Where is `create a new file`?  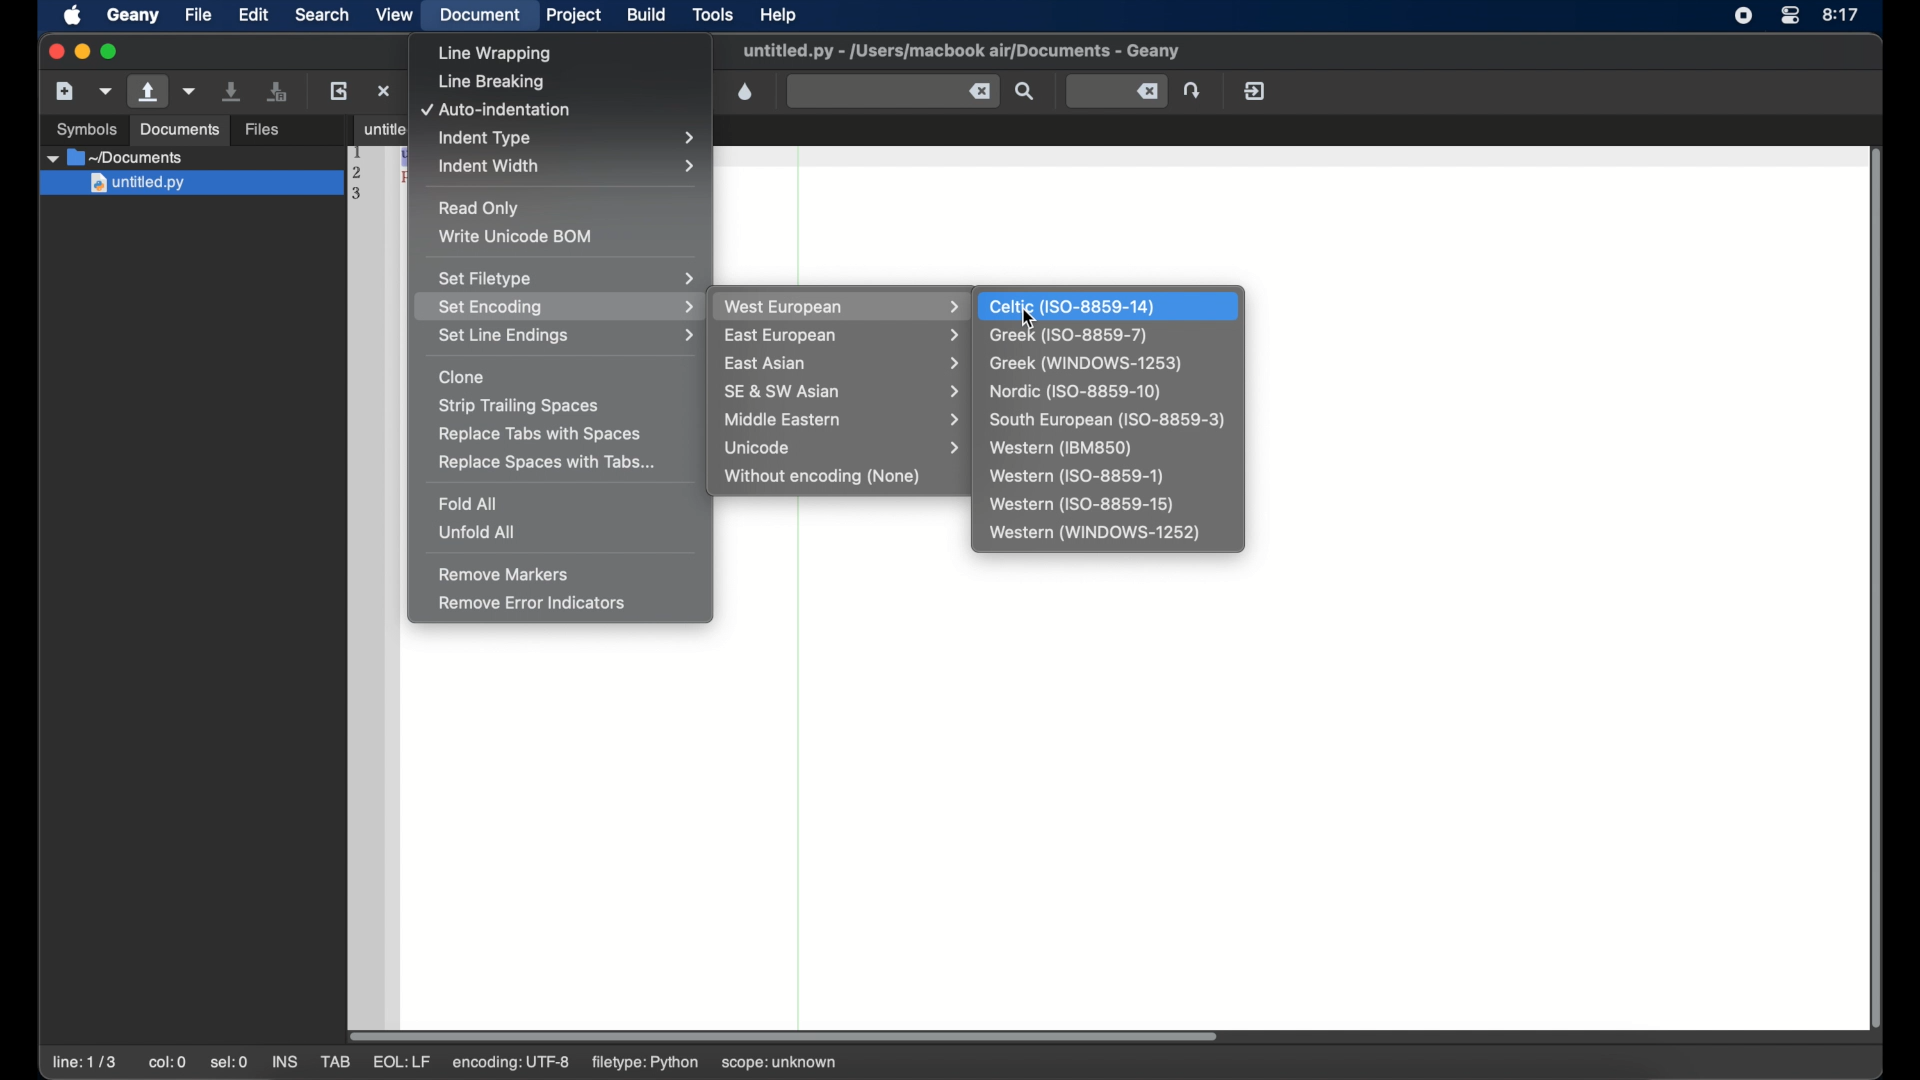 create a new file is located at coordinates (65, 91).